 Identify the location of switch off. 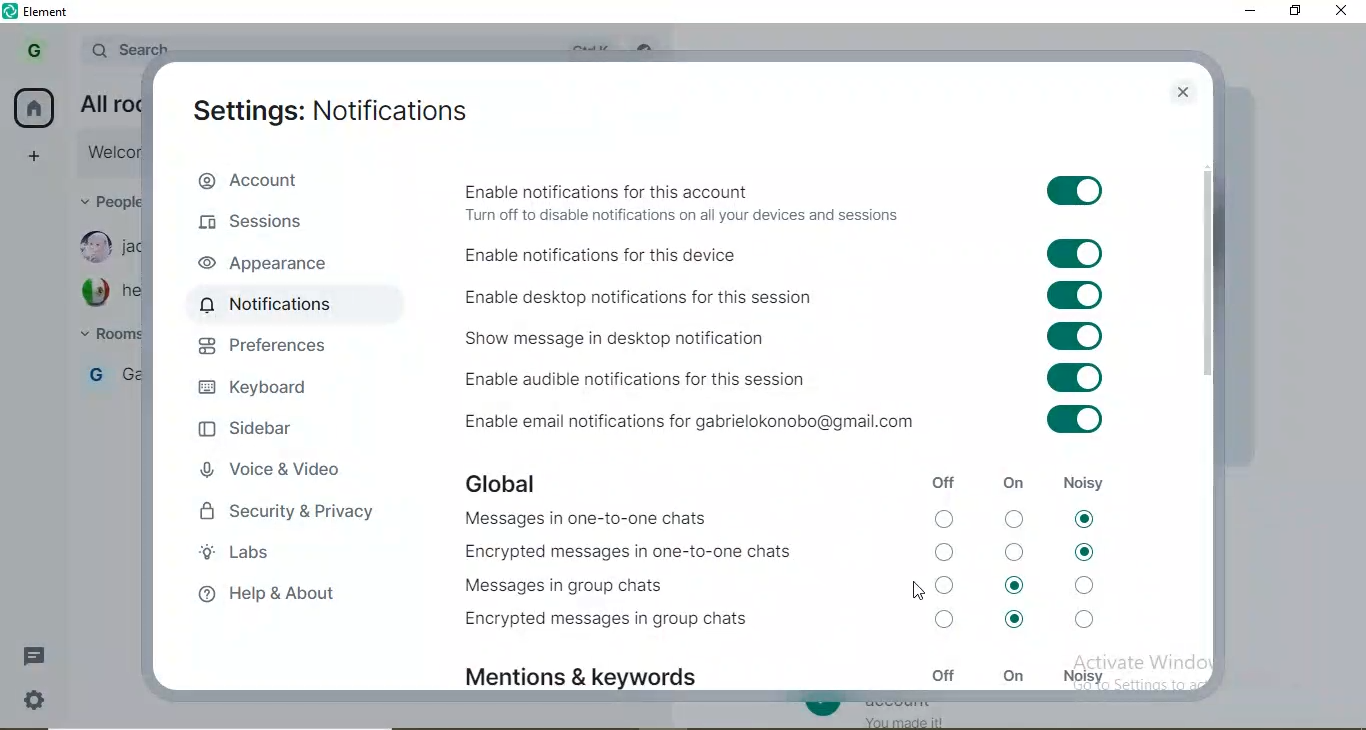
(947, 550).